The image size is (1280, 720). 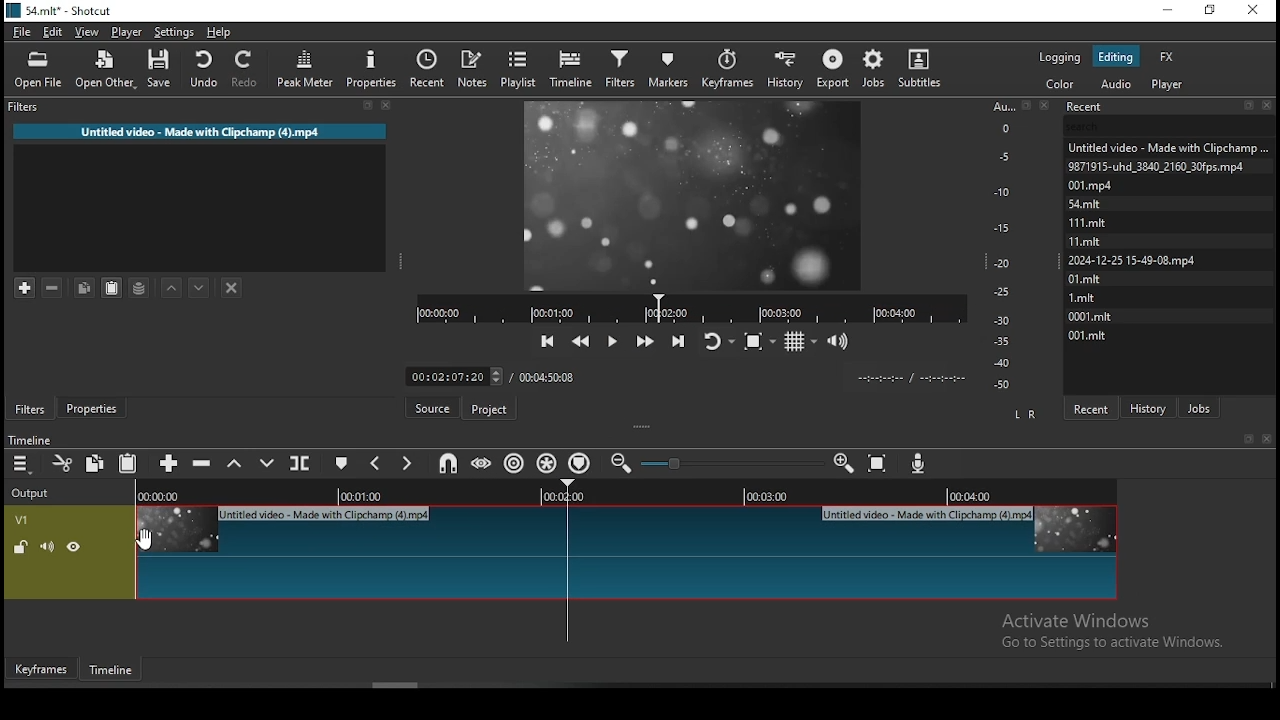 What do you see at coordinates (1062, 59) in the screenshot?
I see `logging` at bounding box center [1062, 59].